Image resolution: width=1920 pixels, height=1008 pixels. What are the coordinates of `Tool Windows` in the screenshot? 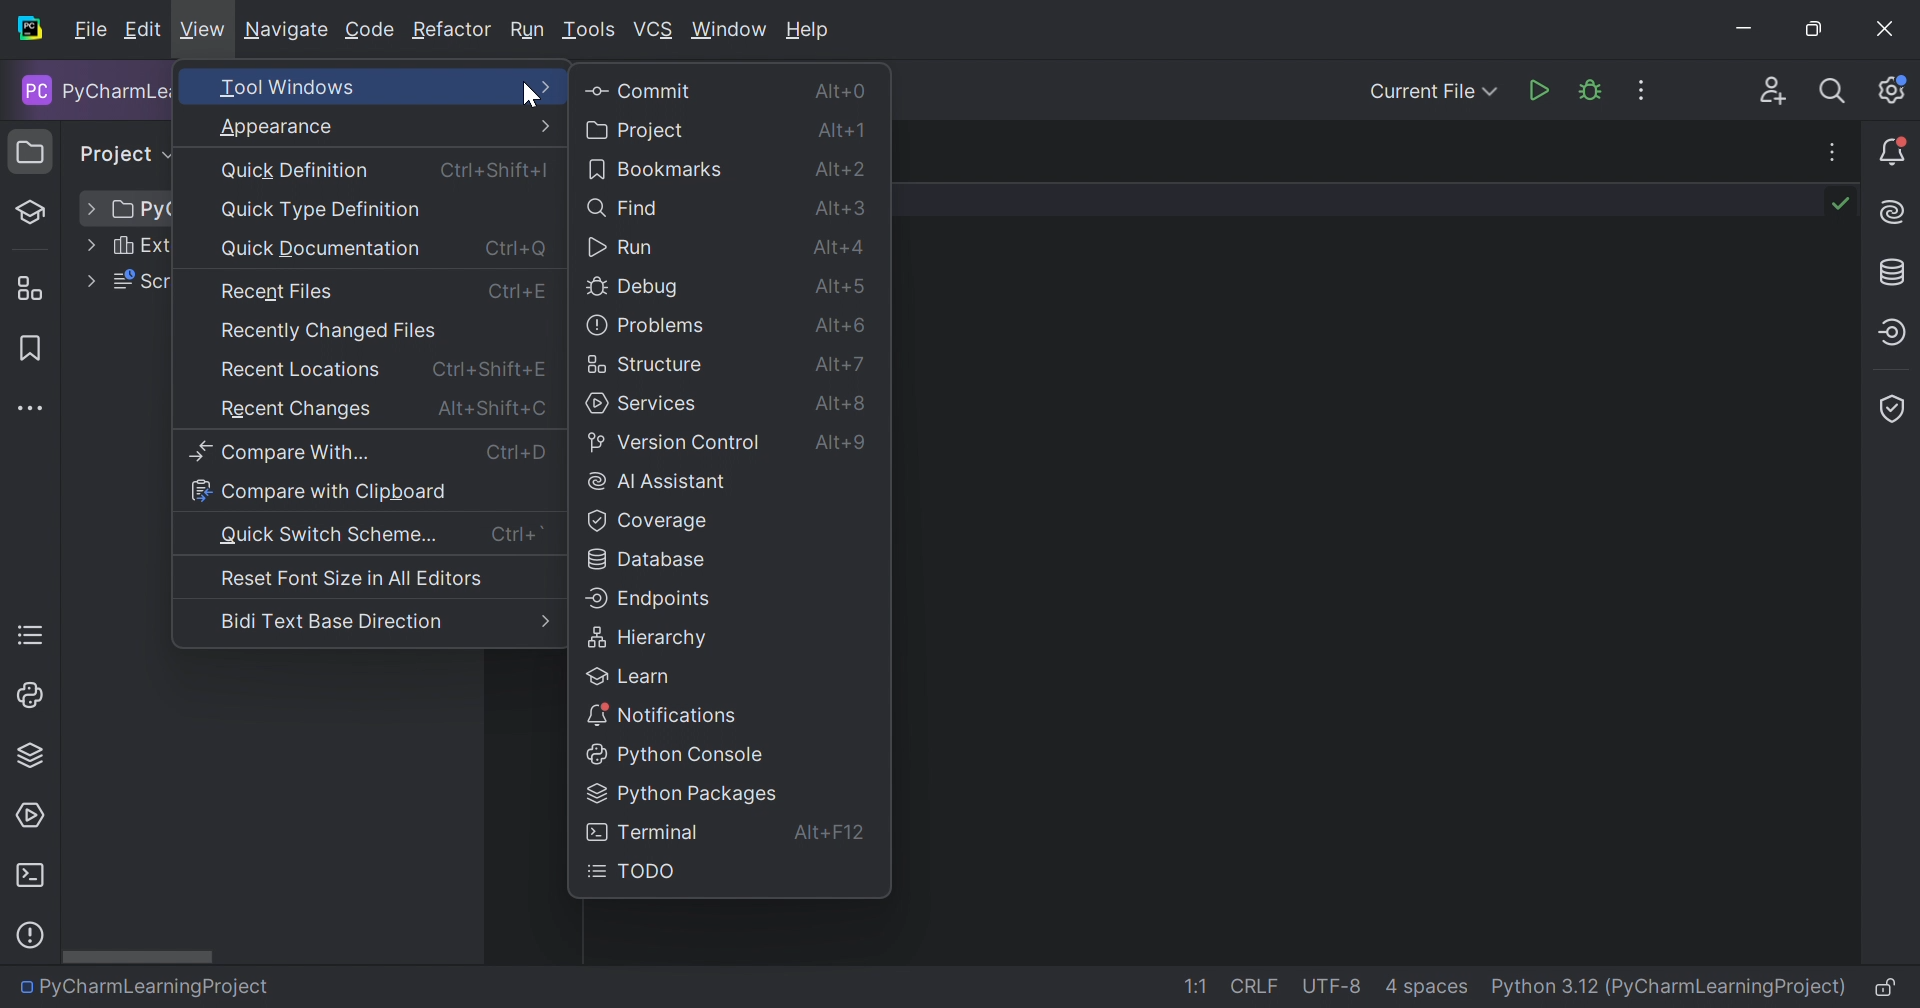 It's located at (384, 88).